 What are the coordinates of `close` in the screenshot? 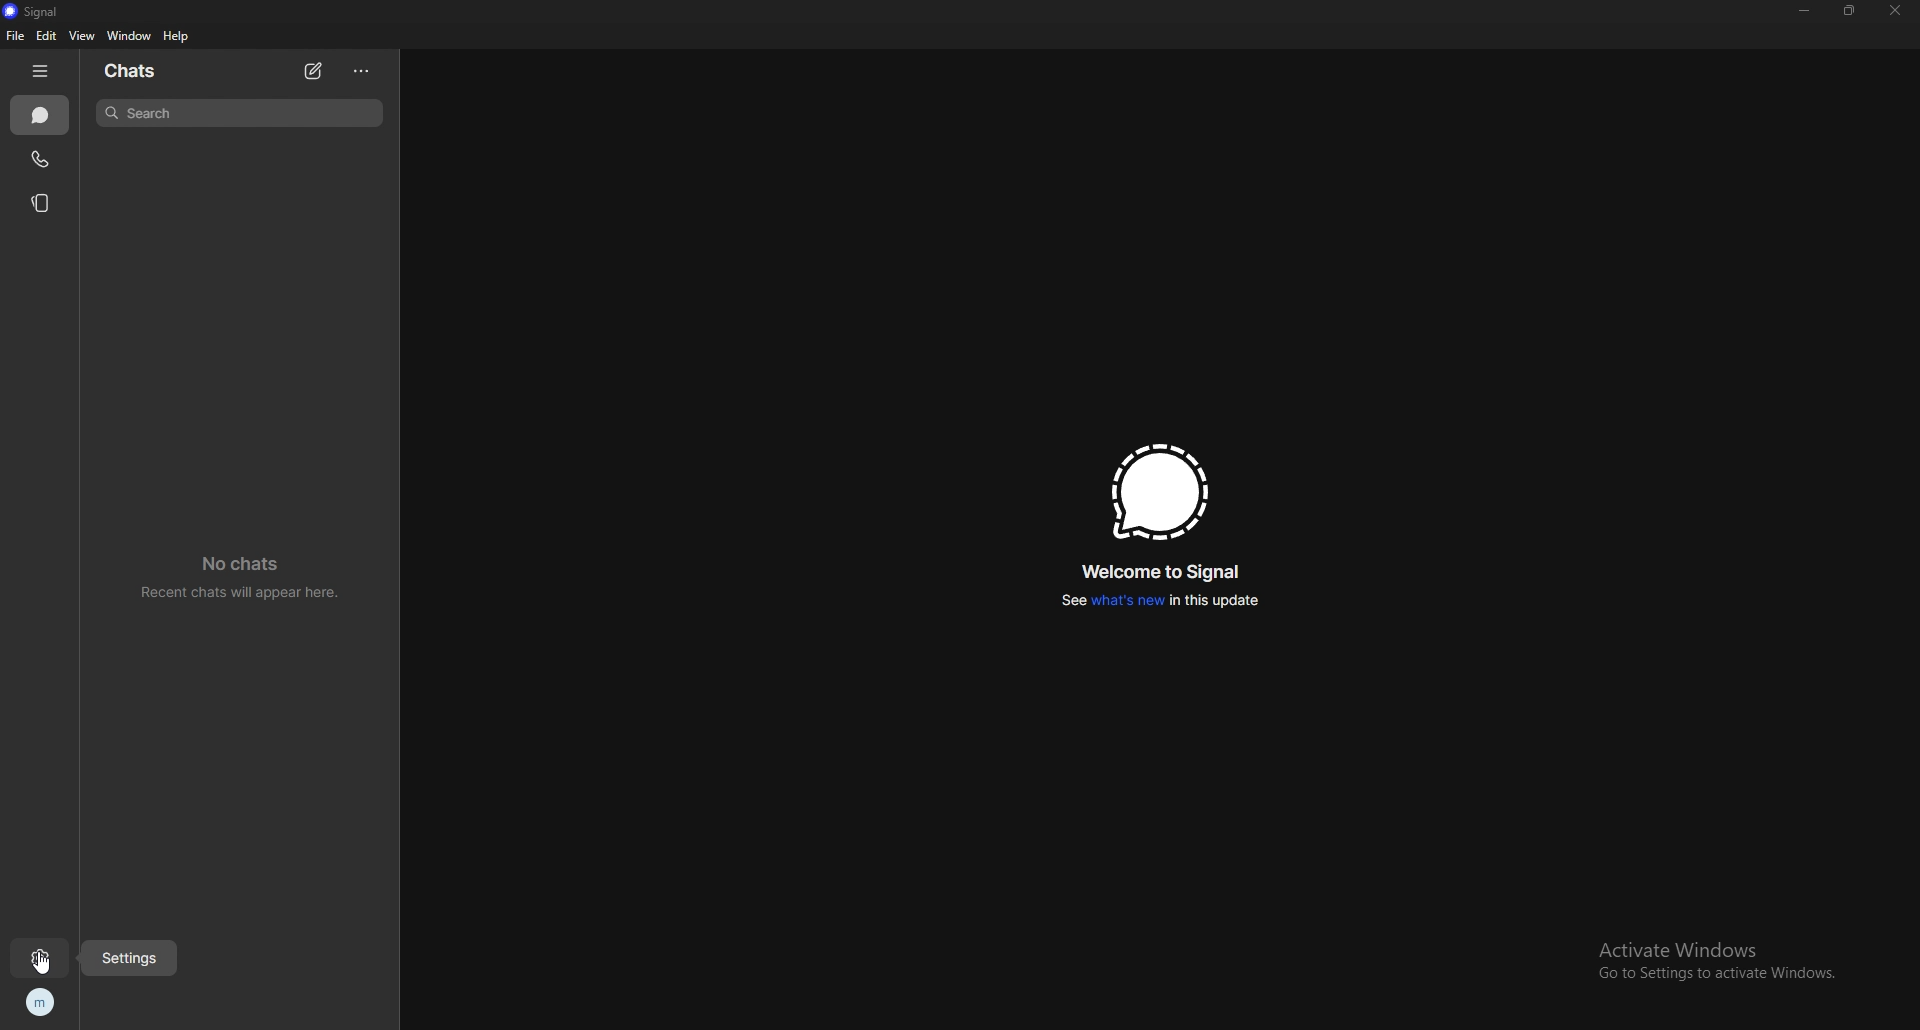 It's located at (1894, 11).